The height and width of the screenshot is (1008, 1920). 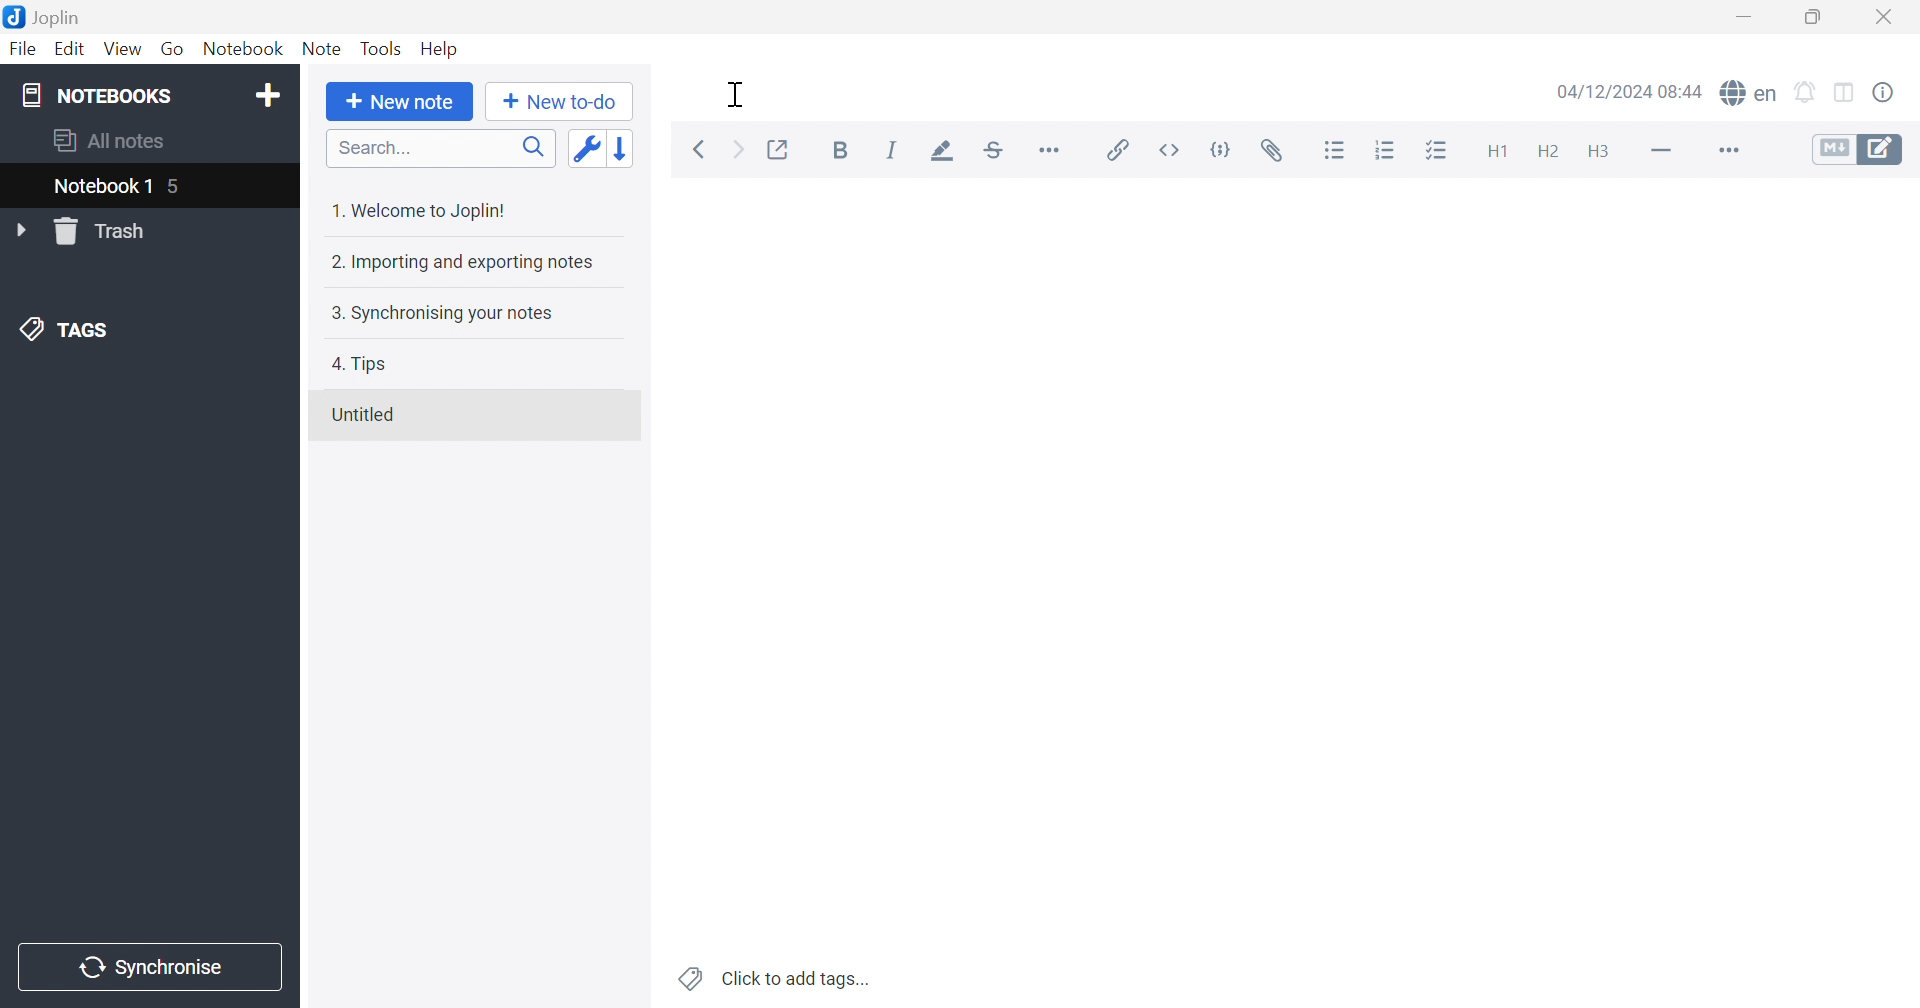 I want to click on Minimize, so click(x=1748, y=16).